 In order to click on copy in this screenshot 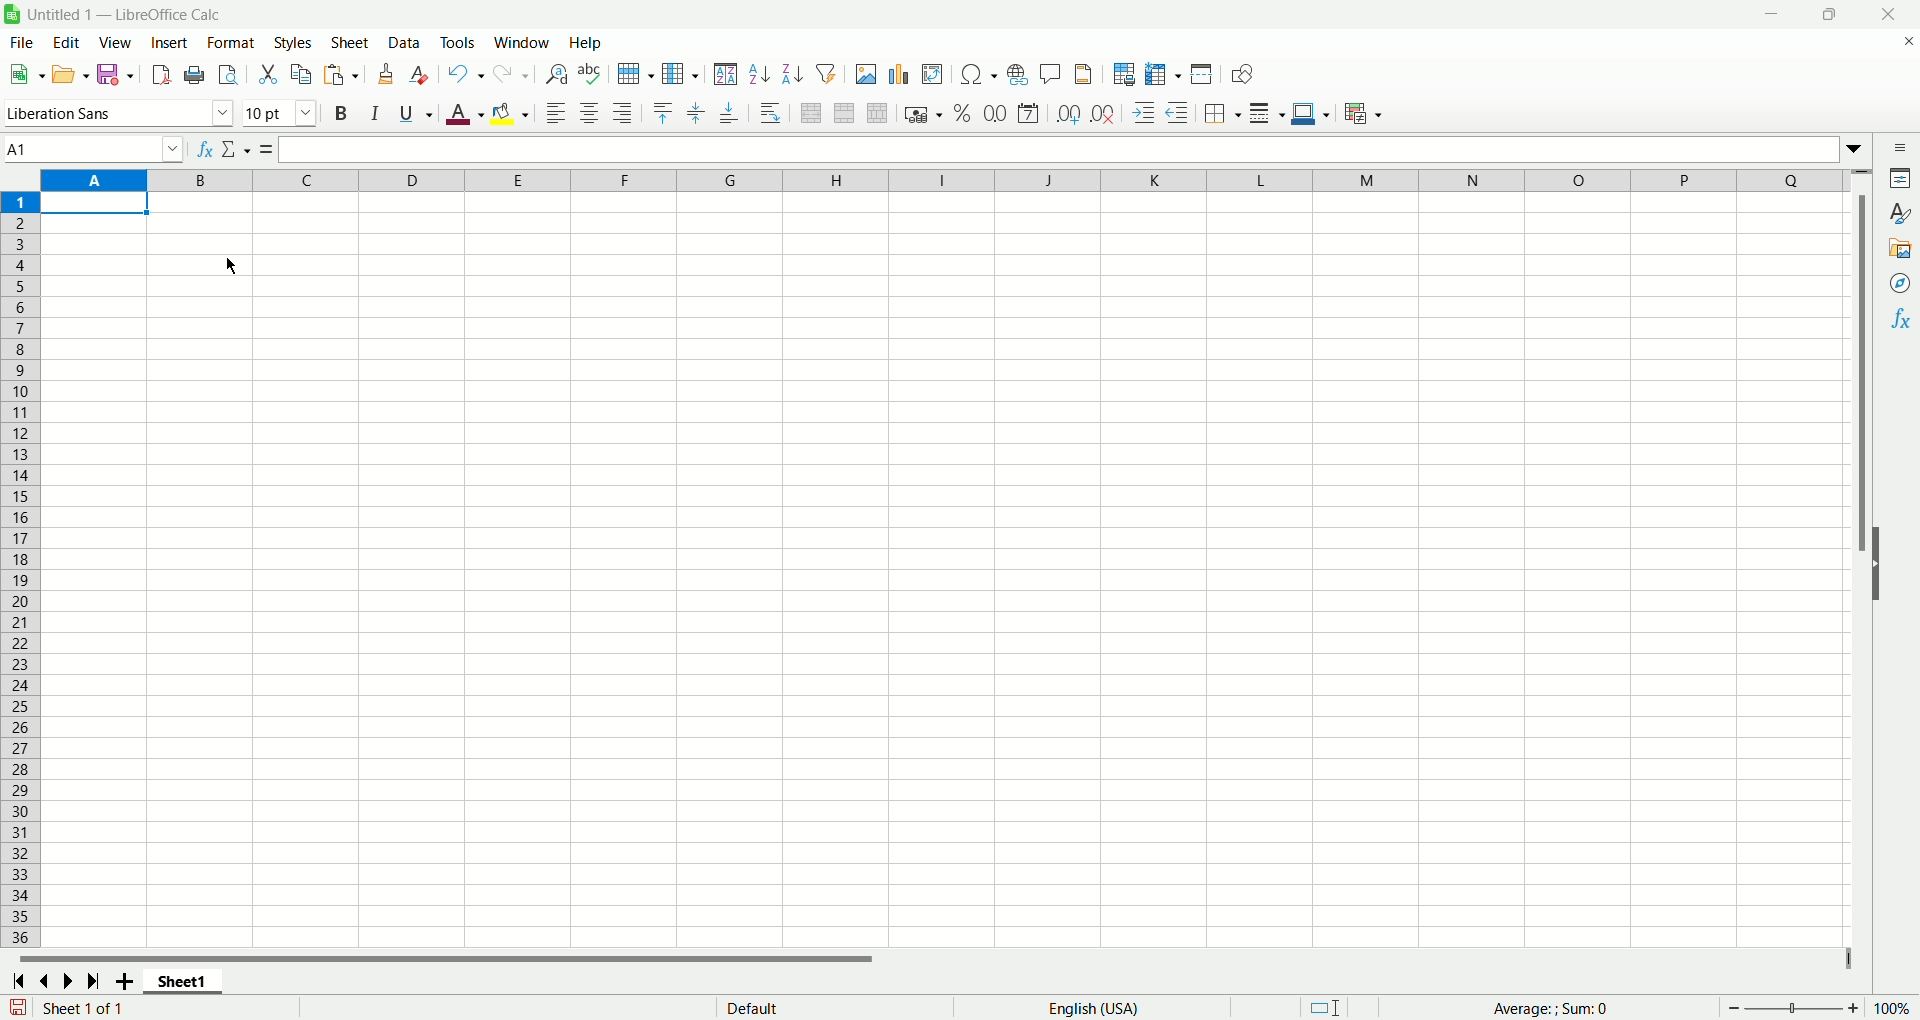, I will do `click(303, 74)`.